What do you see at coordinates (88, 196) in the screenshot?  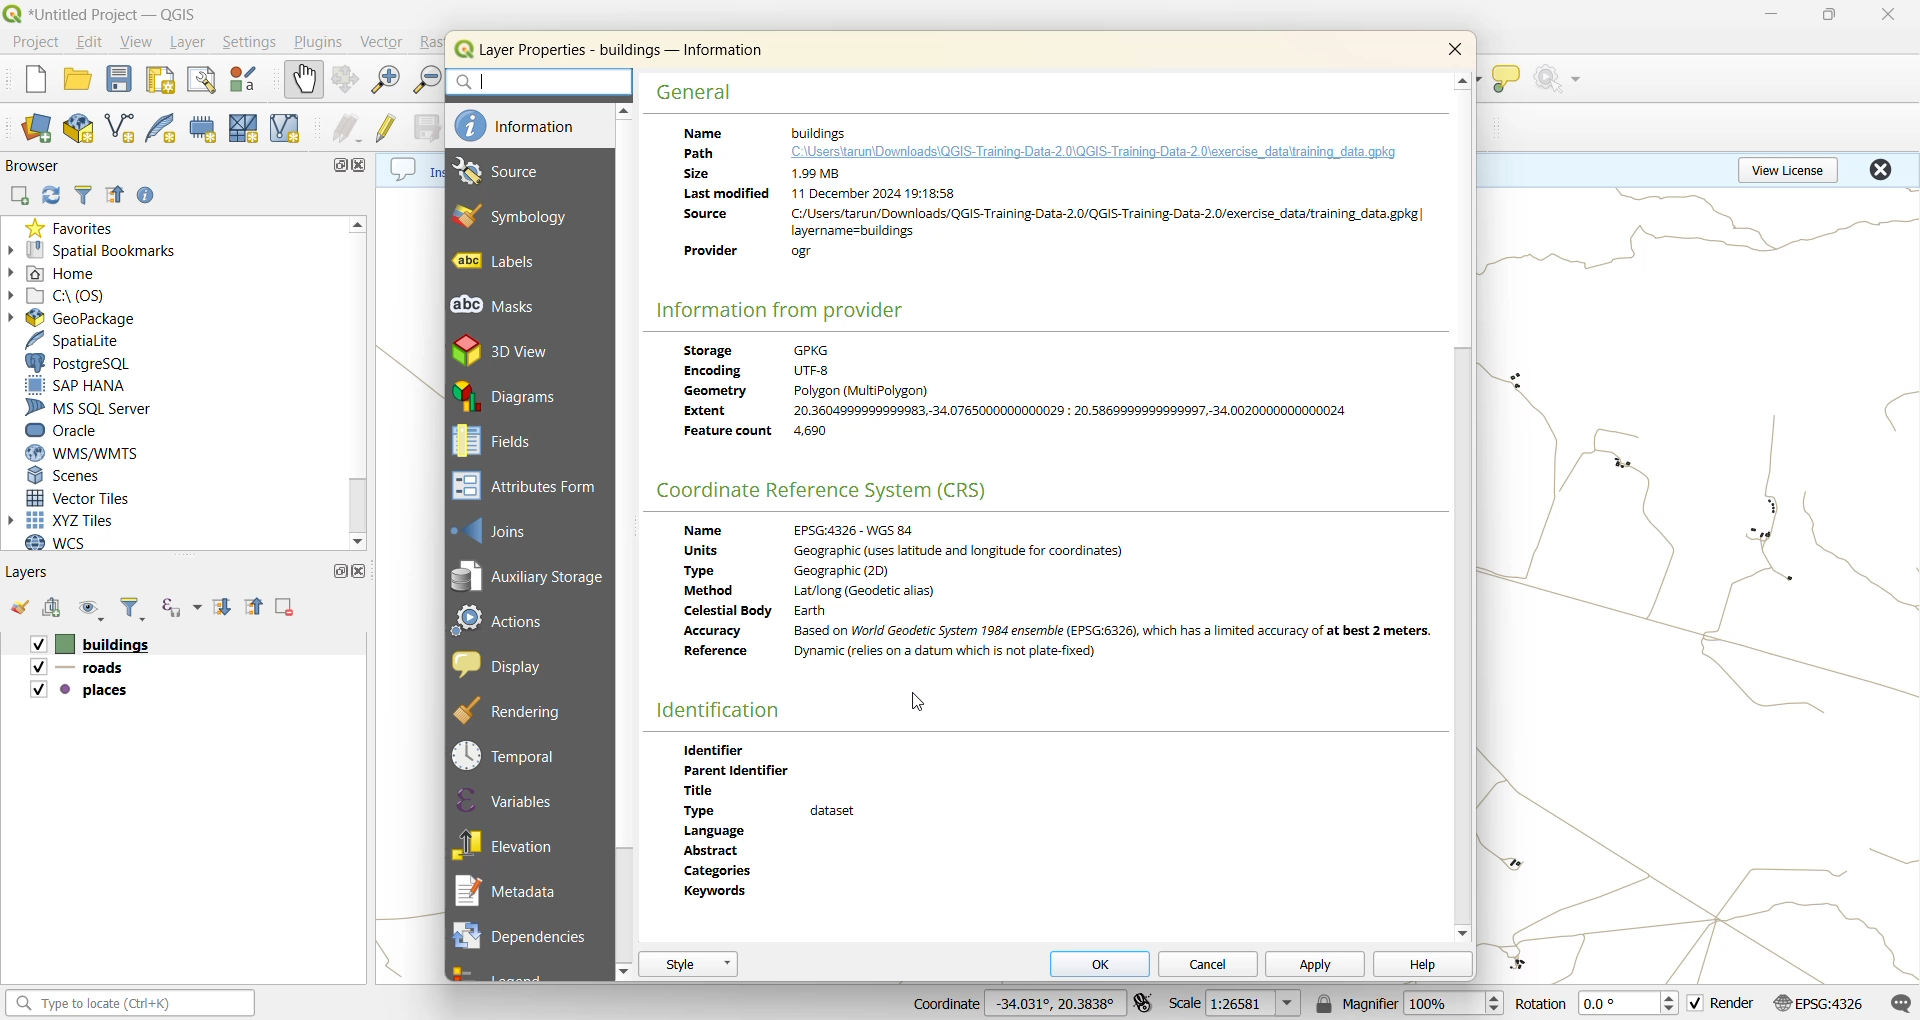 I see `filter` at bounding box center [88, 196].